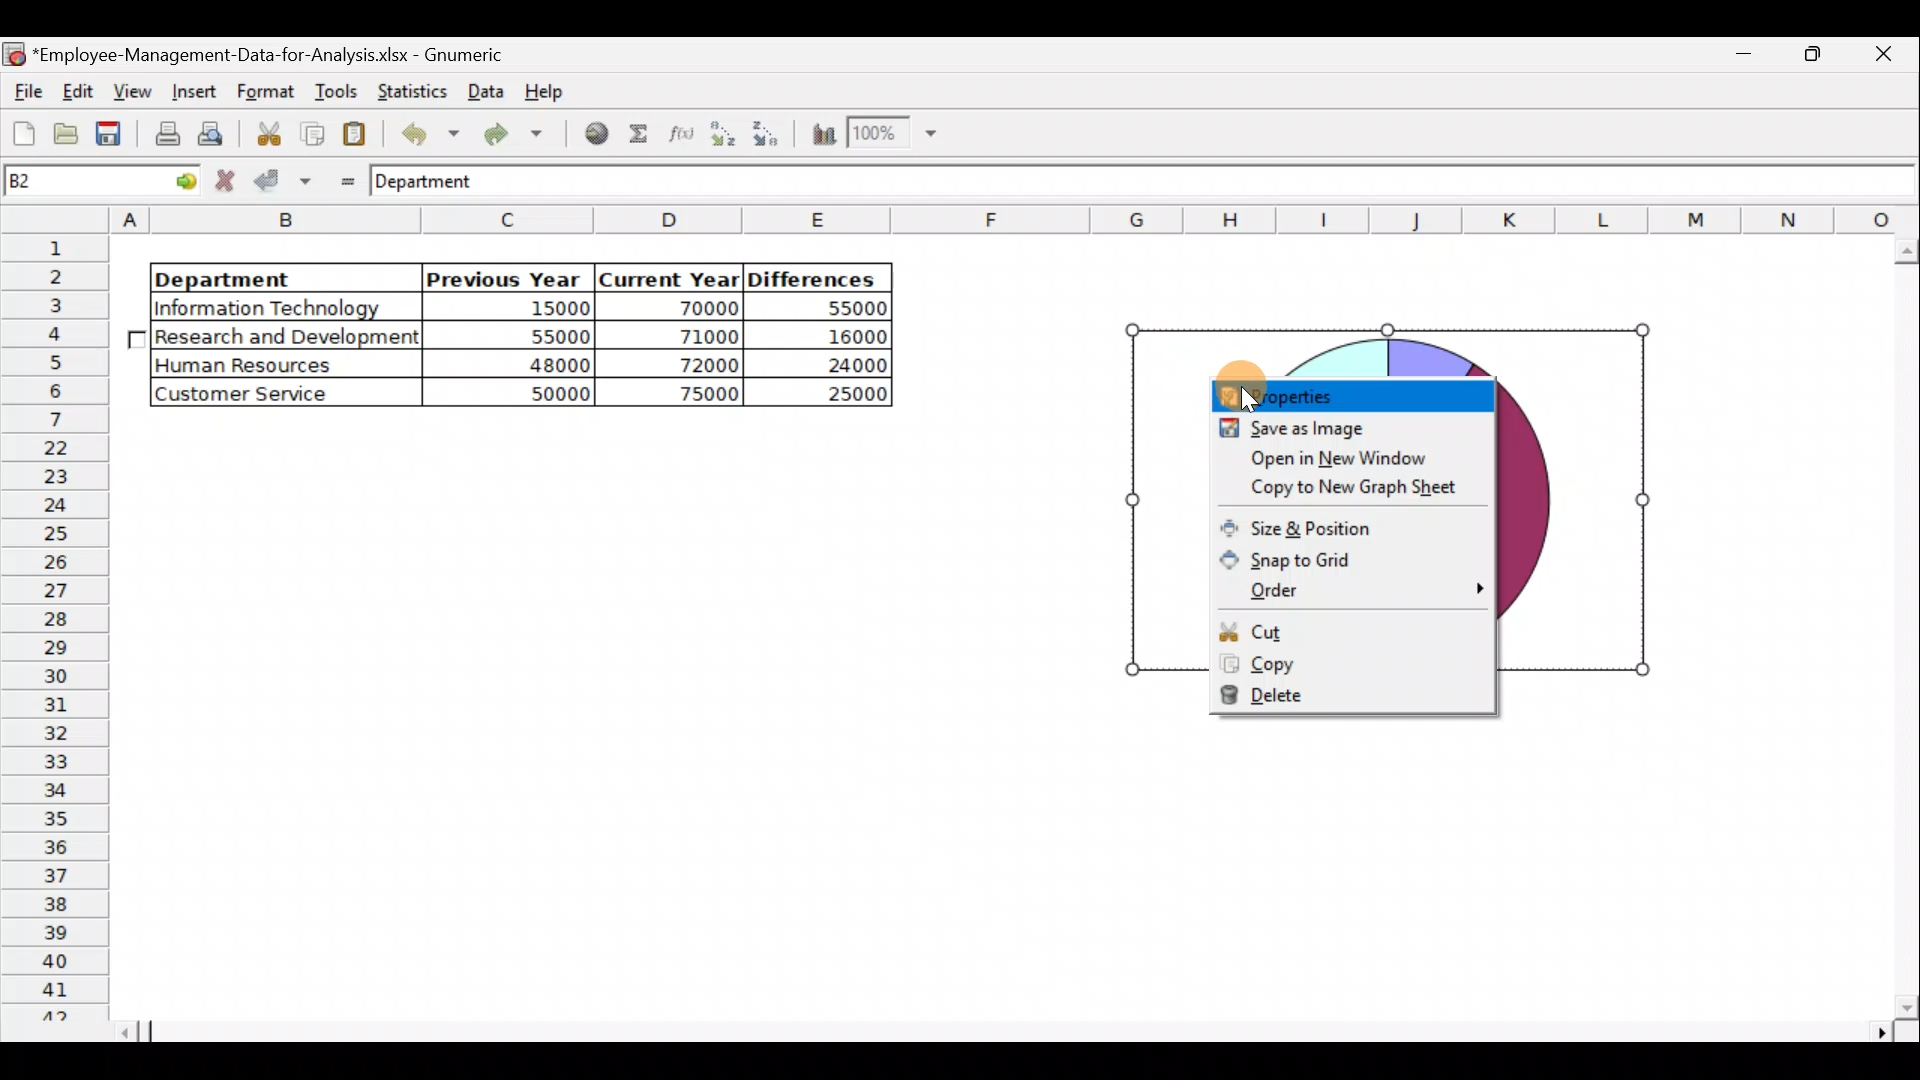  Describe the element at coordinates (1356, 457) in the screenshot. I see `Open in new window` at that location.